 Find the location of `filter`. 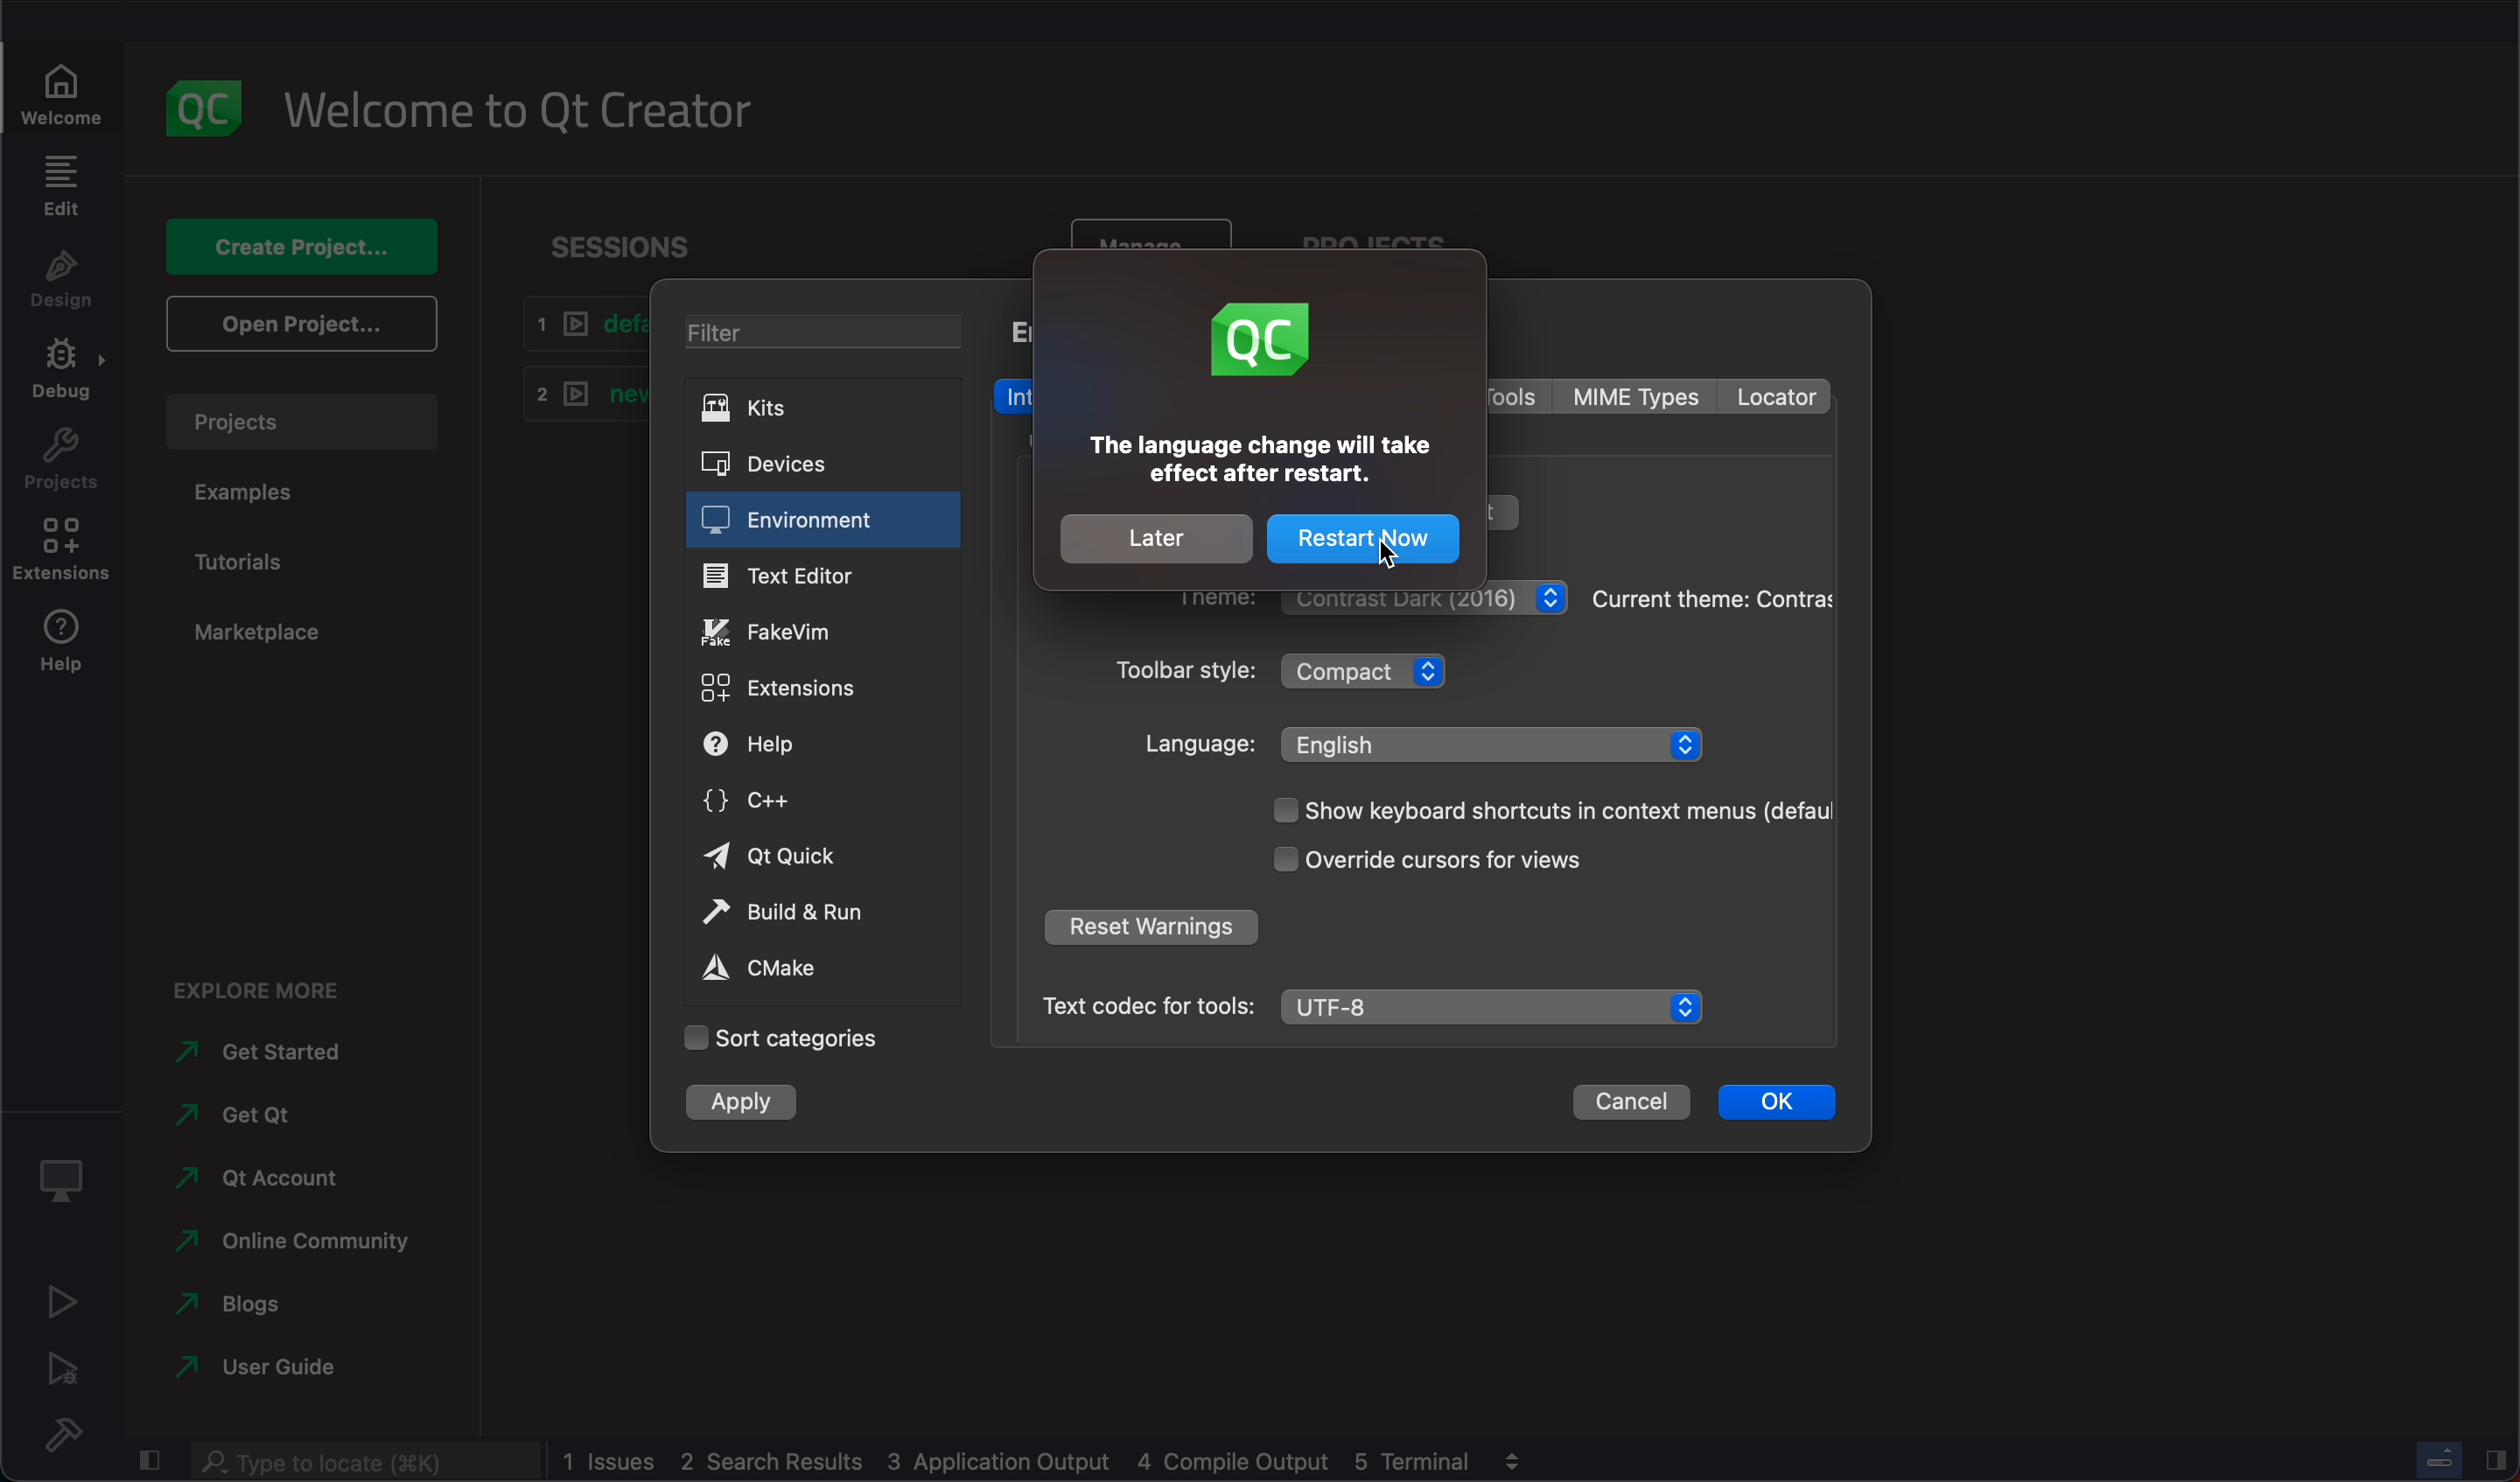

filter is located at coordinates (820, 331).